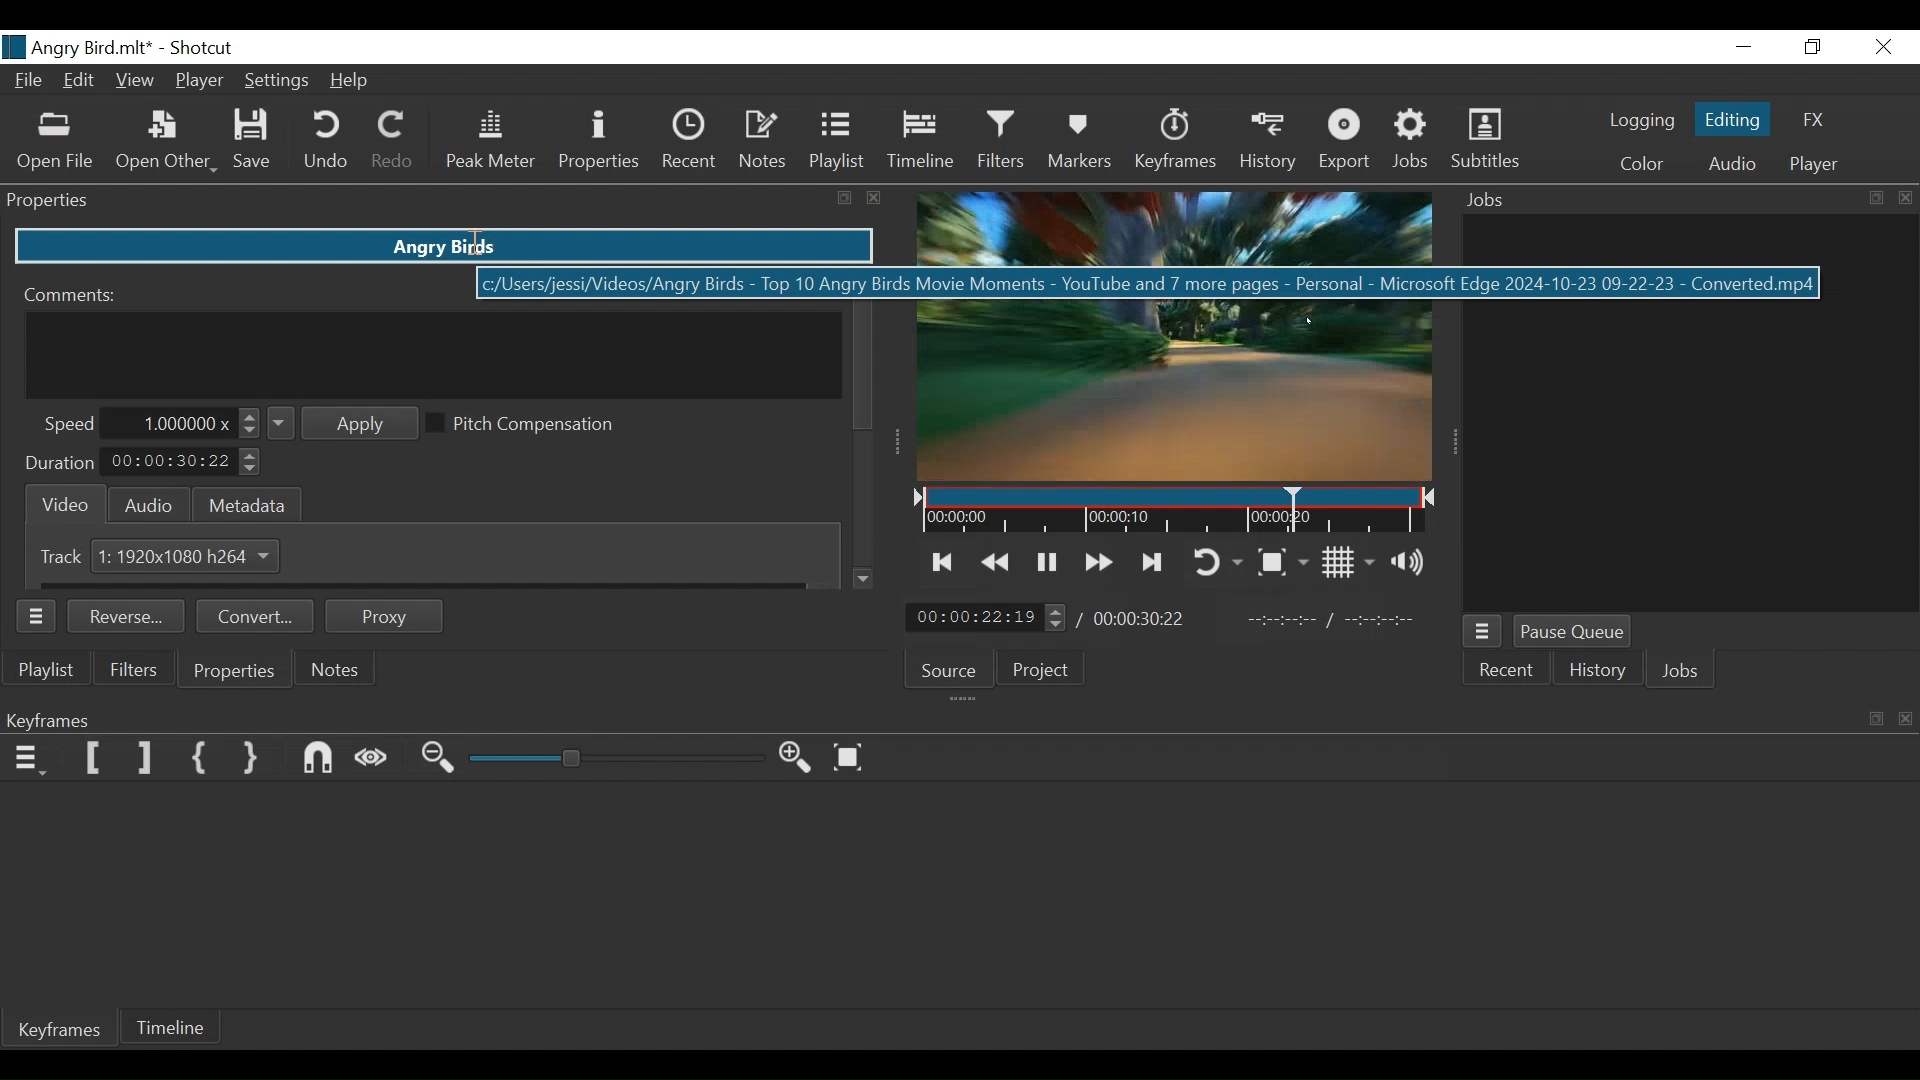  What do you see at coordinates (248, 503) in the screenshot?
I see `Metadata` at bounding box center [248, 503].